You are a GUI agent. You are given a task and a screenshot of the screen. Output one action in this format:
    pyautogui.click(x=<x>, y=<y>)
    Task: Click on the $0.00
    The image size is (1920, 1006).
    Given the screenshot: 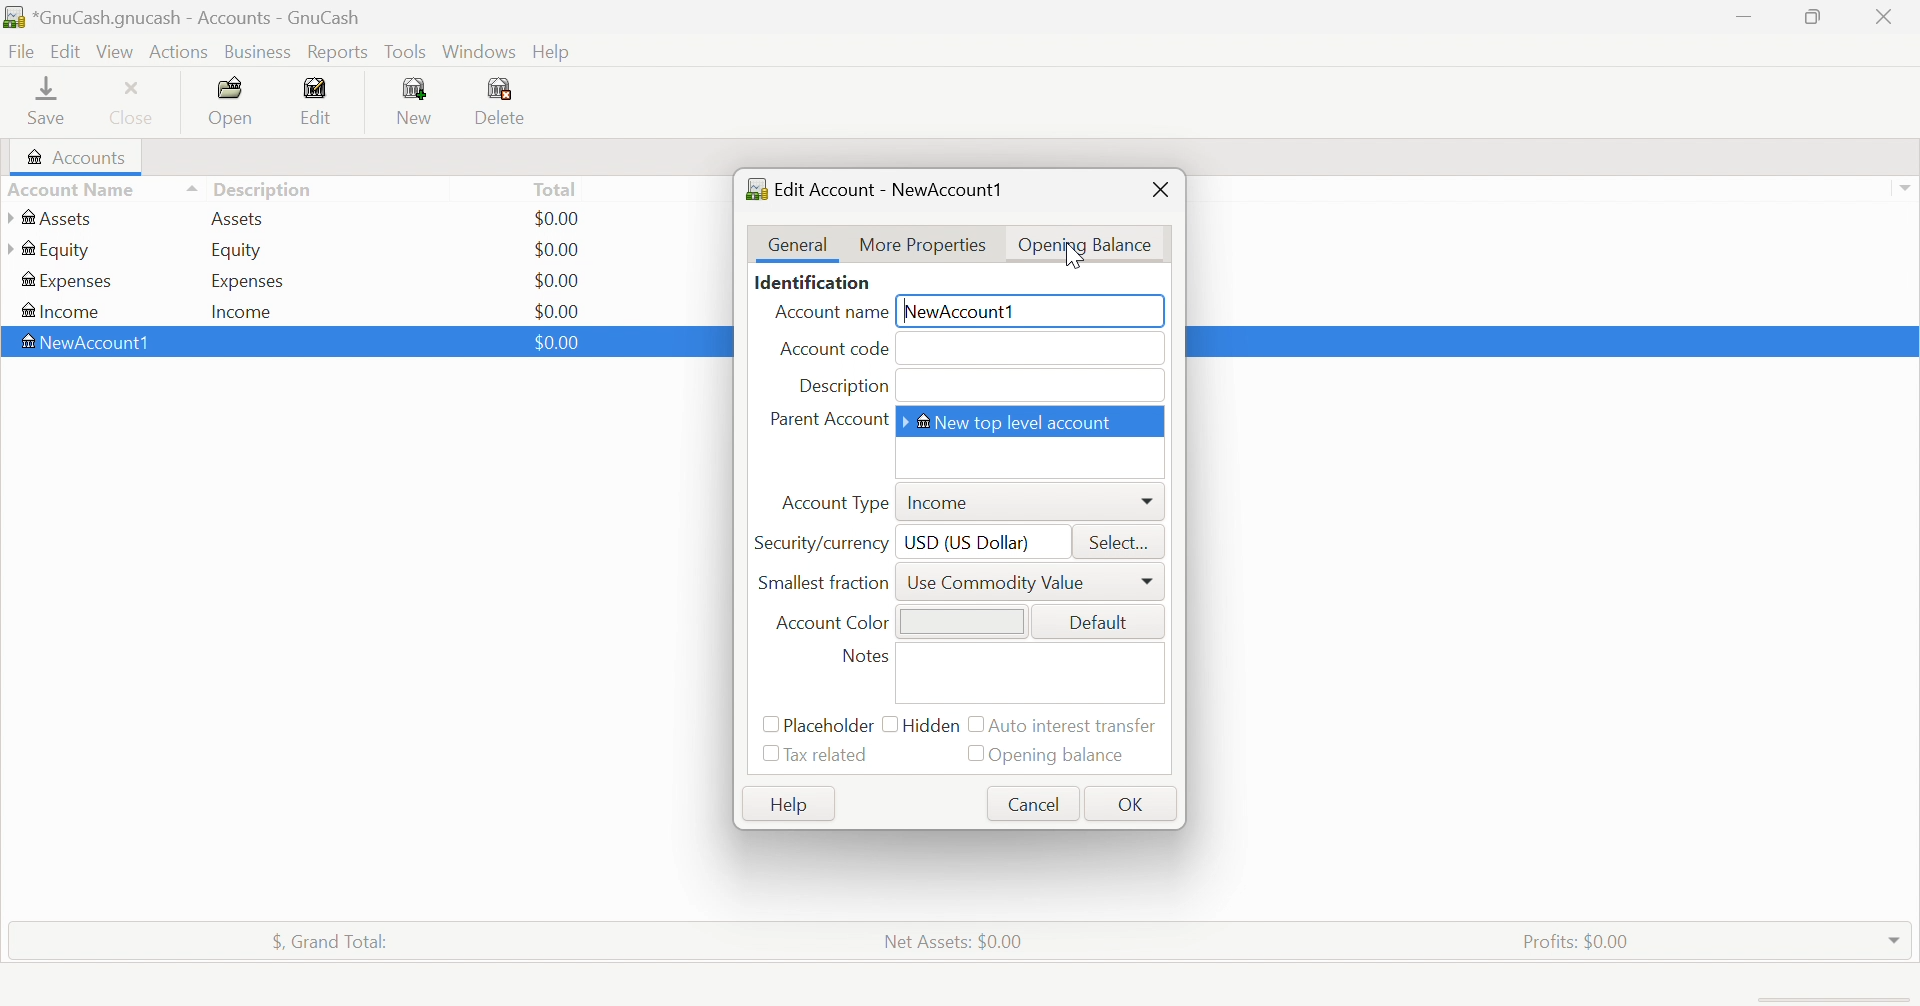 What is the action you would take?
    pyautogui.click(x=561, y=248)
    